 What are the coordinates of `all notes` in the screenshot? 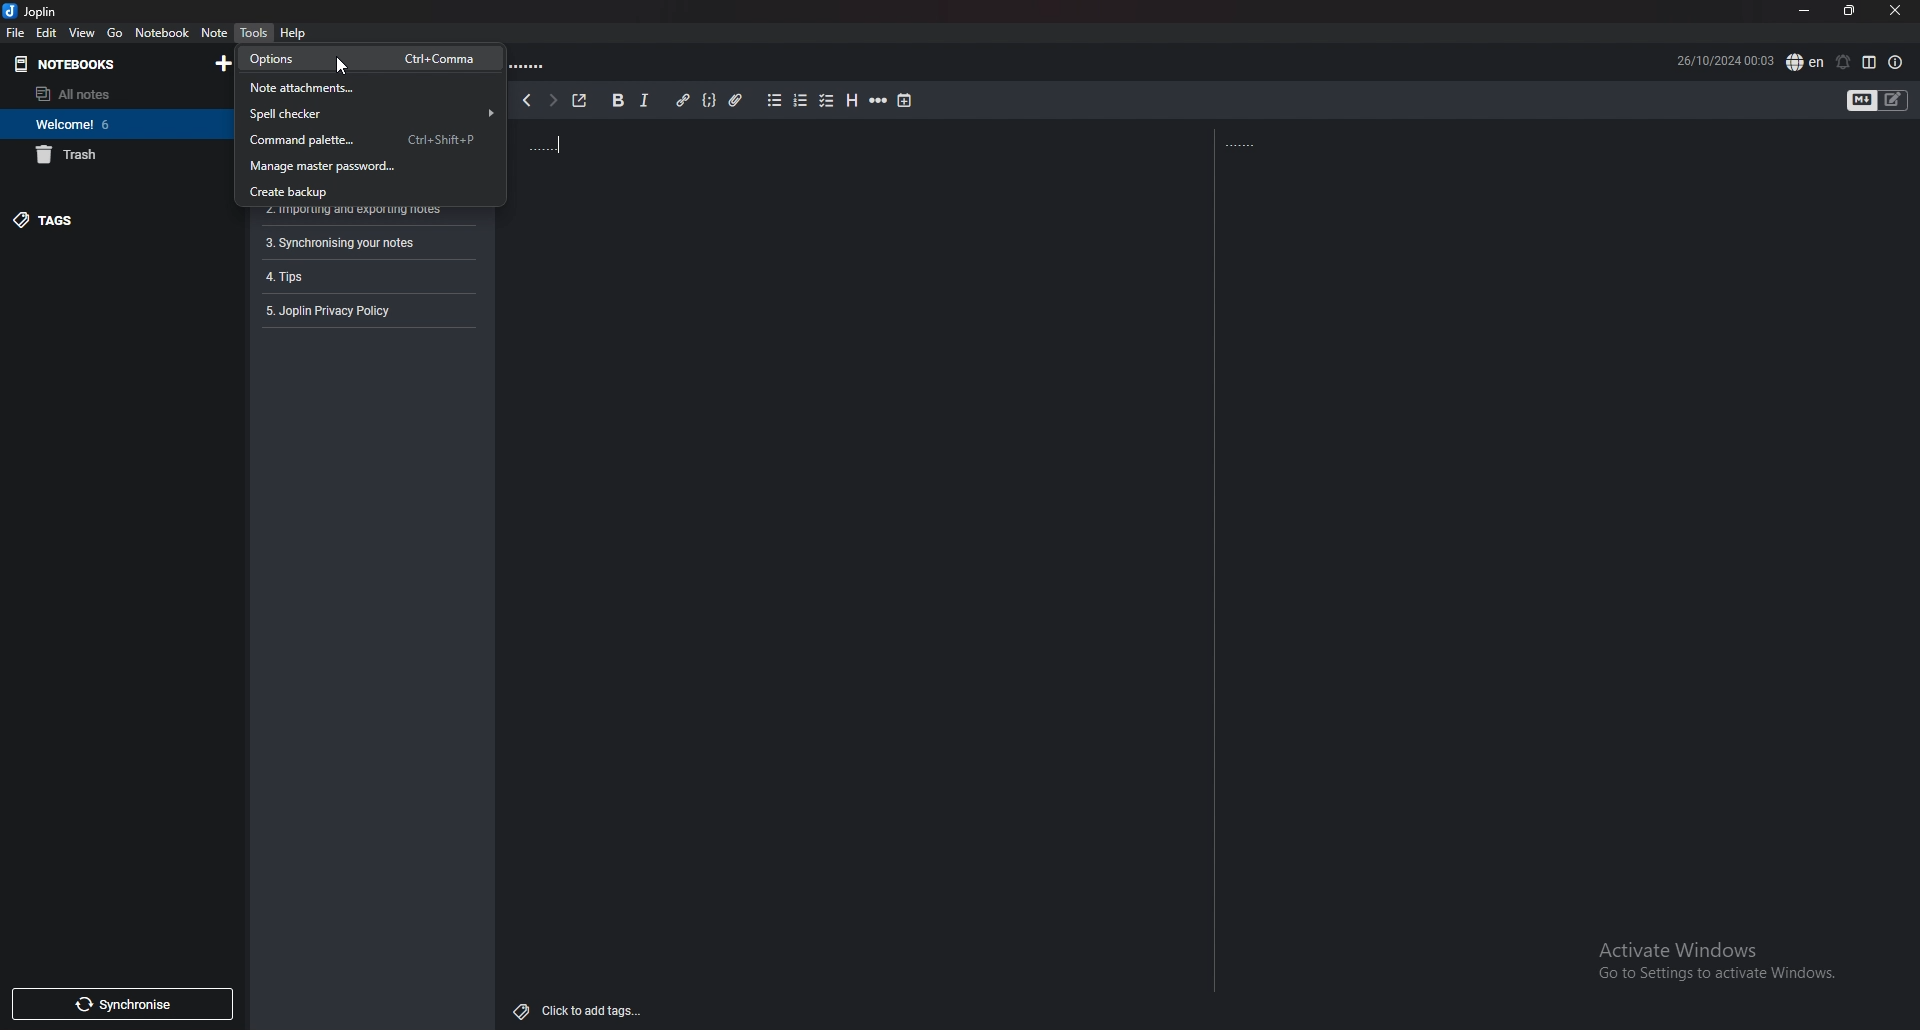 It's located at (110, 93).